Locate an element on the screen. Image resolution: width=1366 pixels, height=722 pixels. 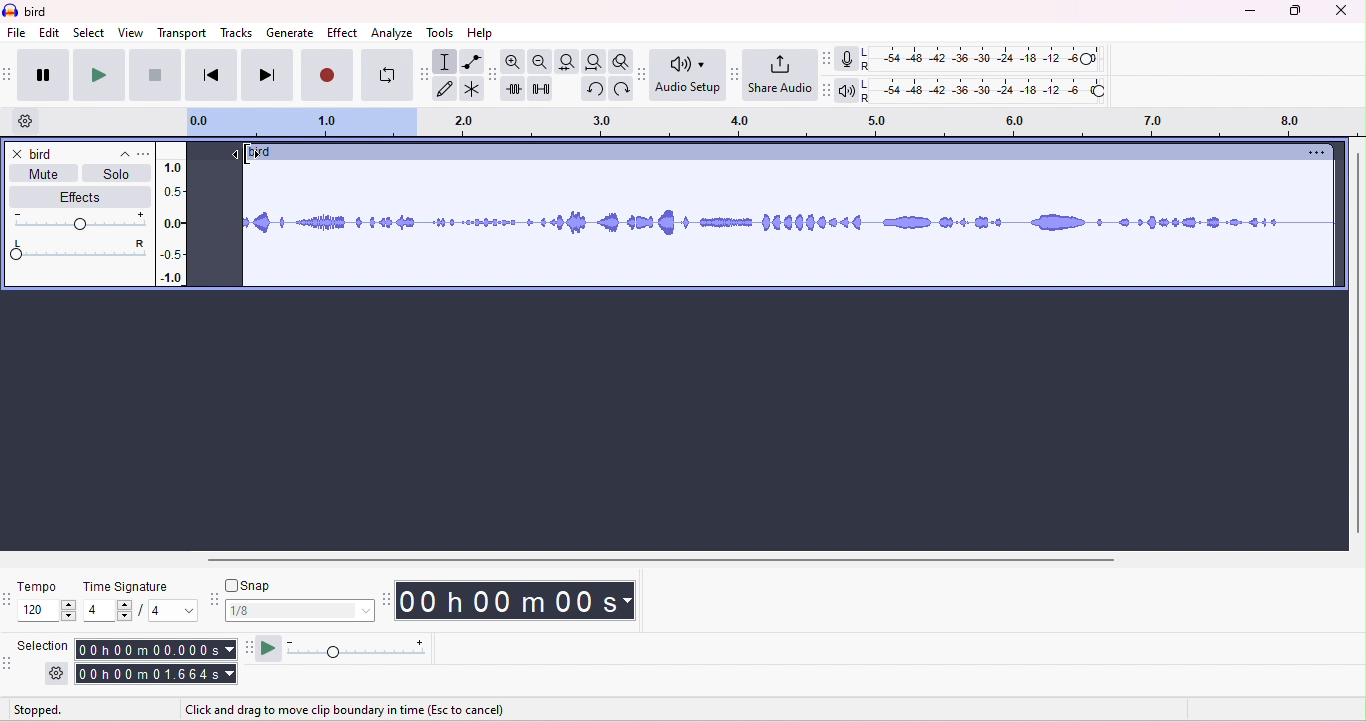
timeline option is located at coordinates (26, 121).